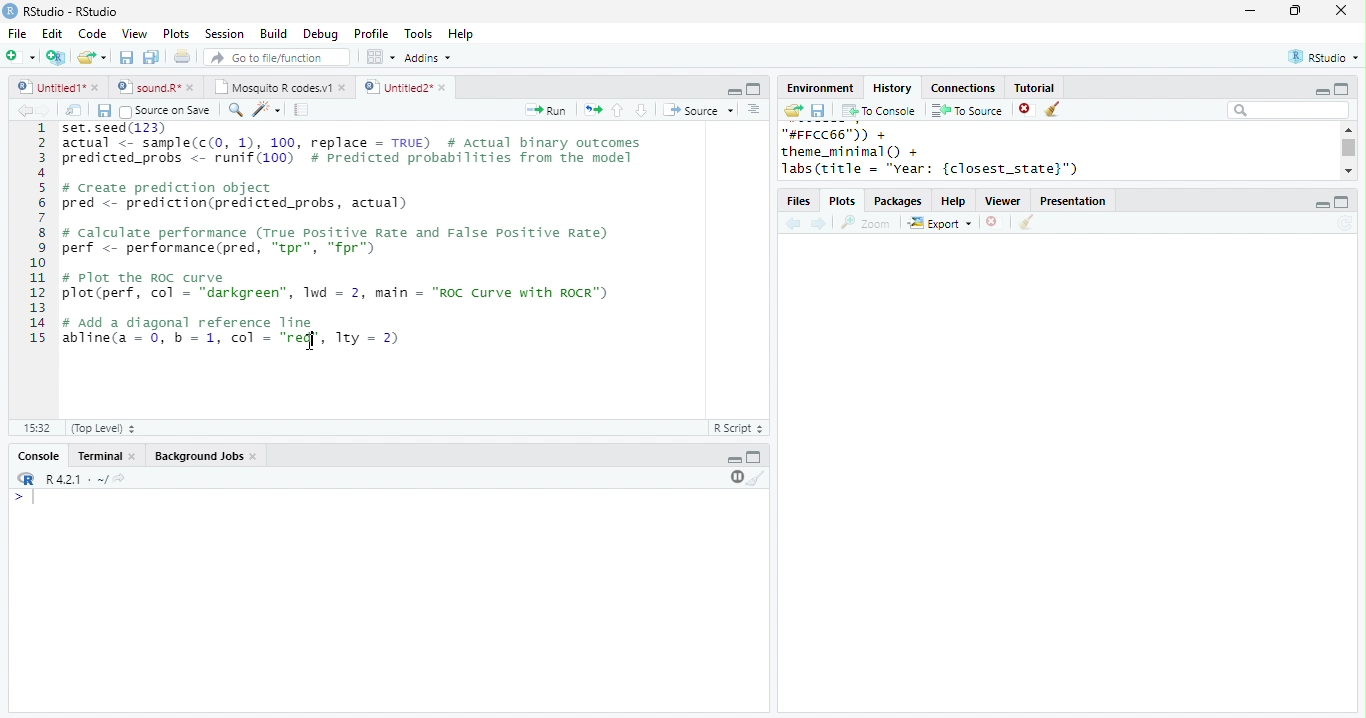 This screenshot has height=718, width=1366. What do you see at coordinates (1321, 92) in the screenshot?
I see `minimize` at bounding box center [1321, 92].